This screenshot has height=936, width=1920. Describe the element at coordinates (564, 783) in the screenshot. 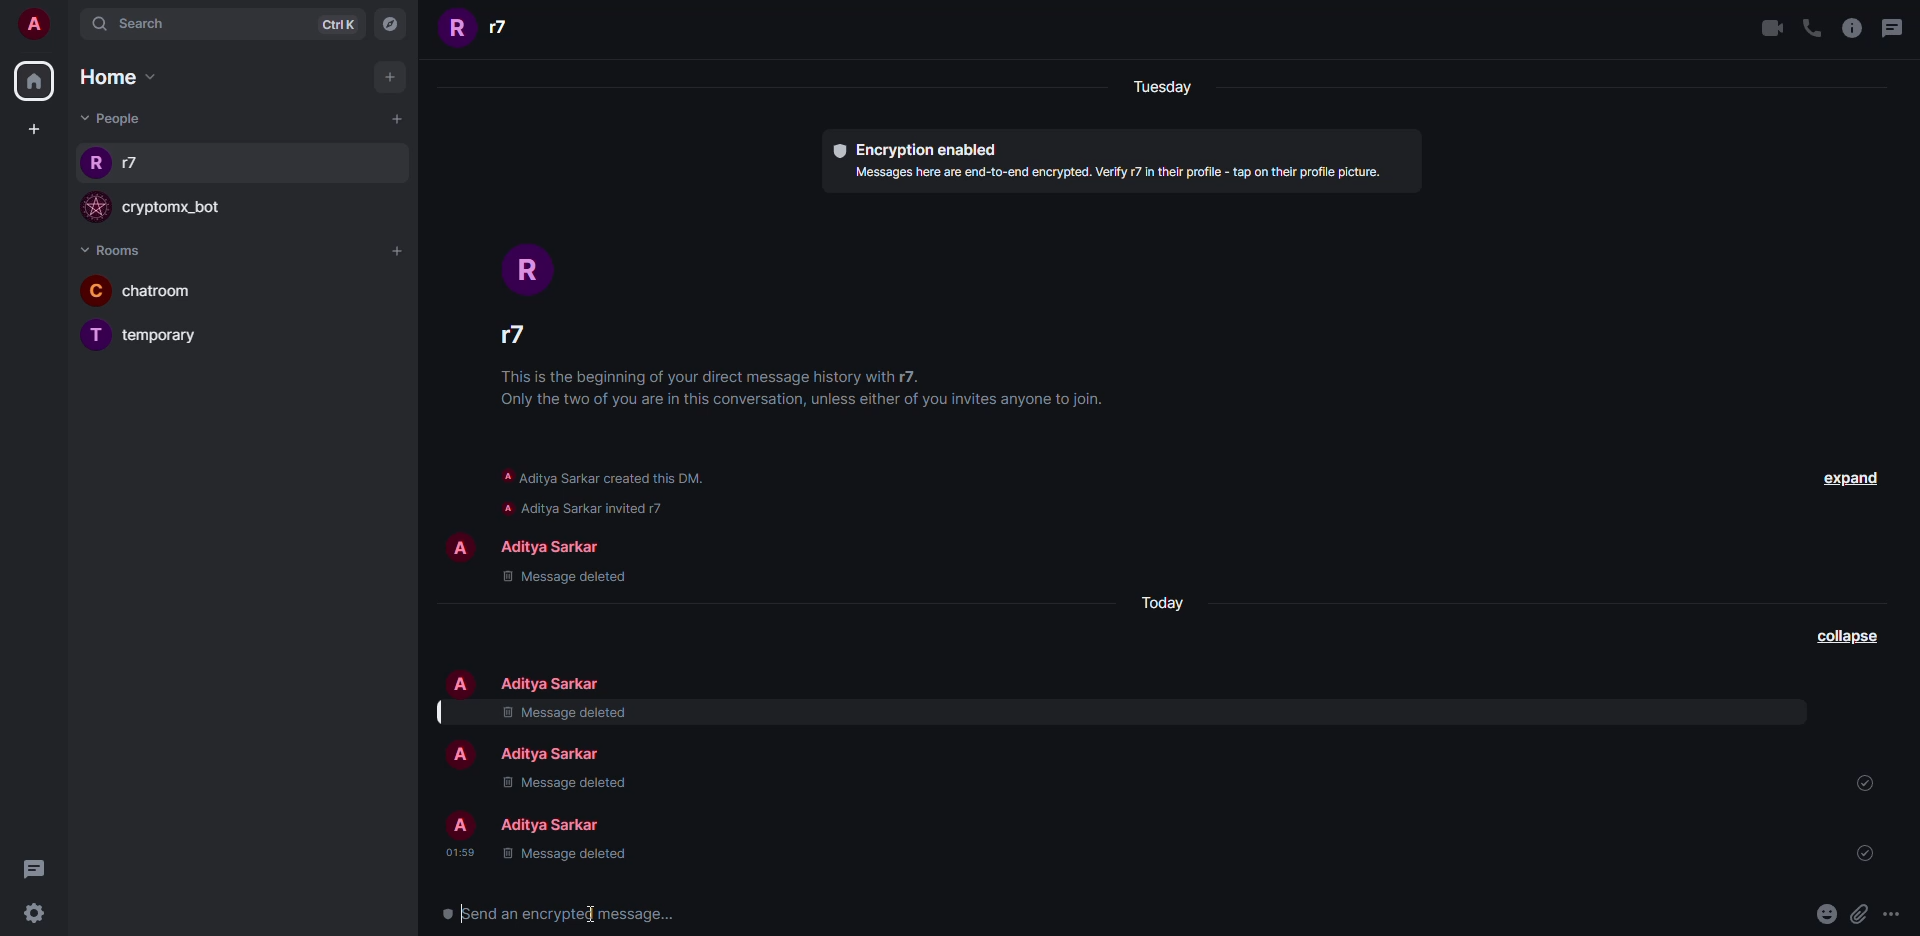

I see `message deleted` at that location.